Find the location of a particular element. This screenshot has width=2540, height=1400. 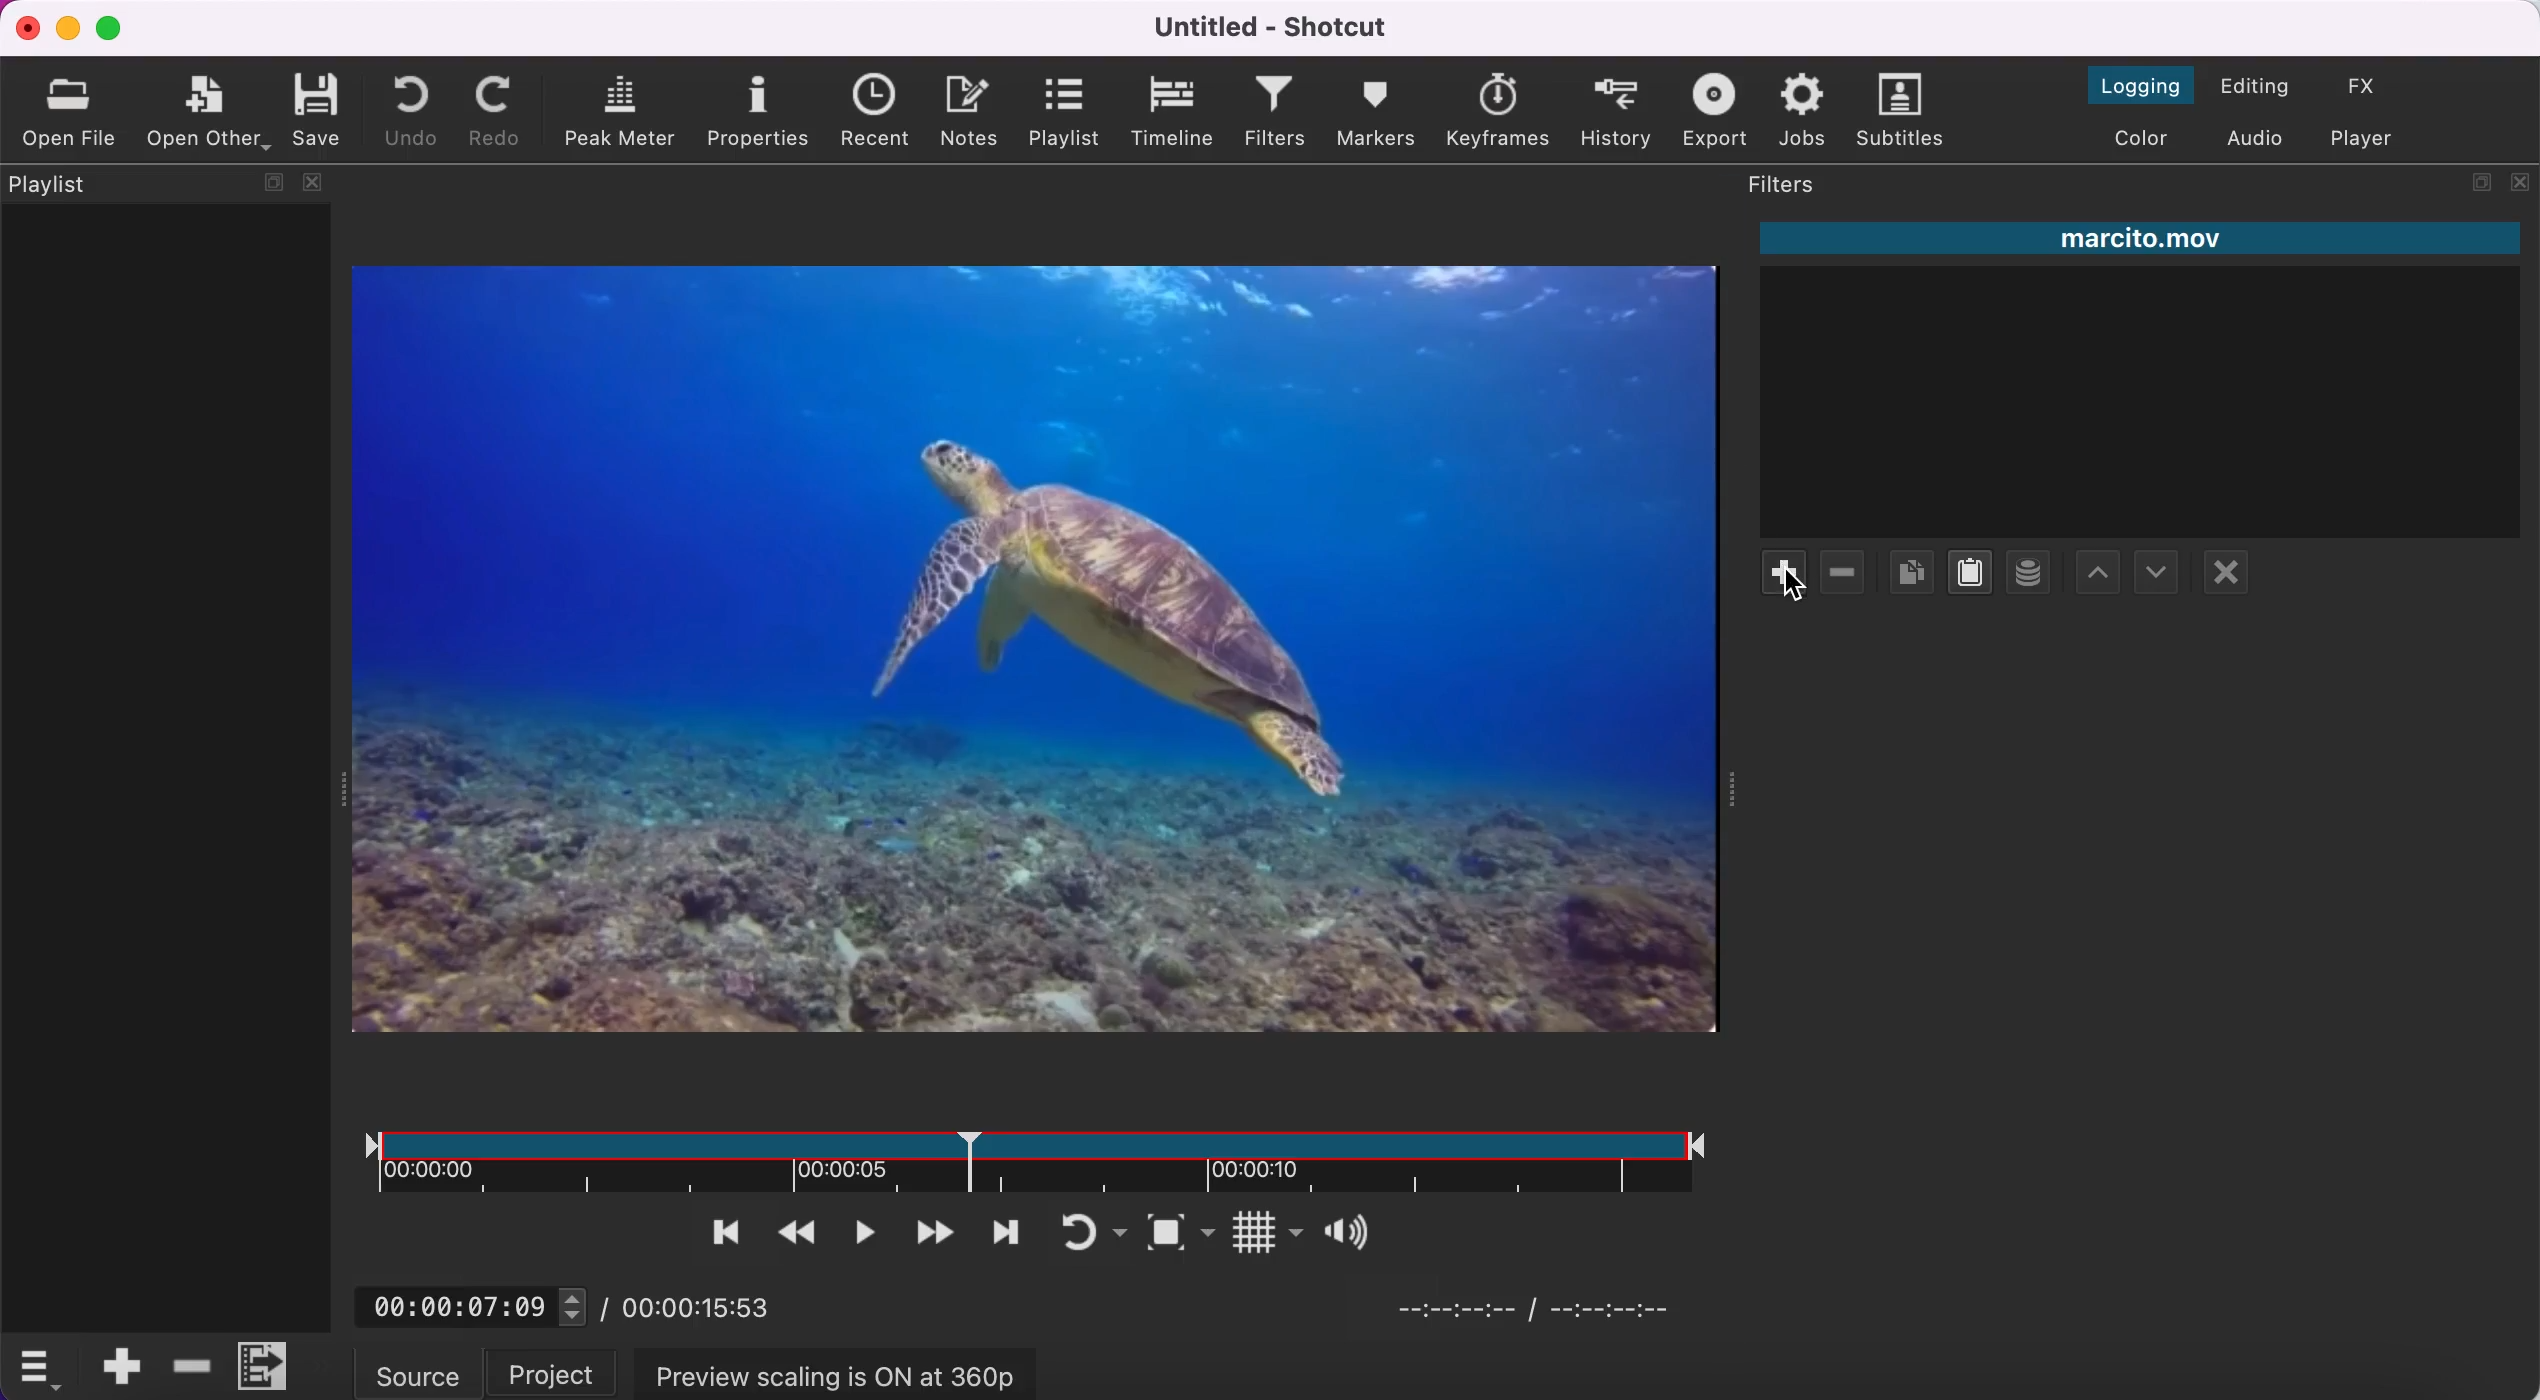

minimize is located at coordinates (68, 27).